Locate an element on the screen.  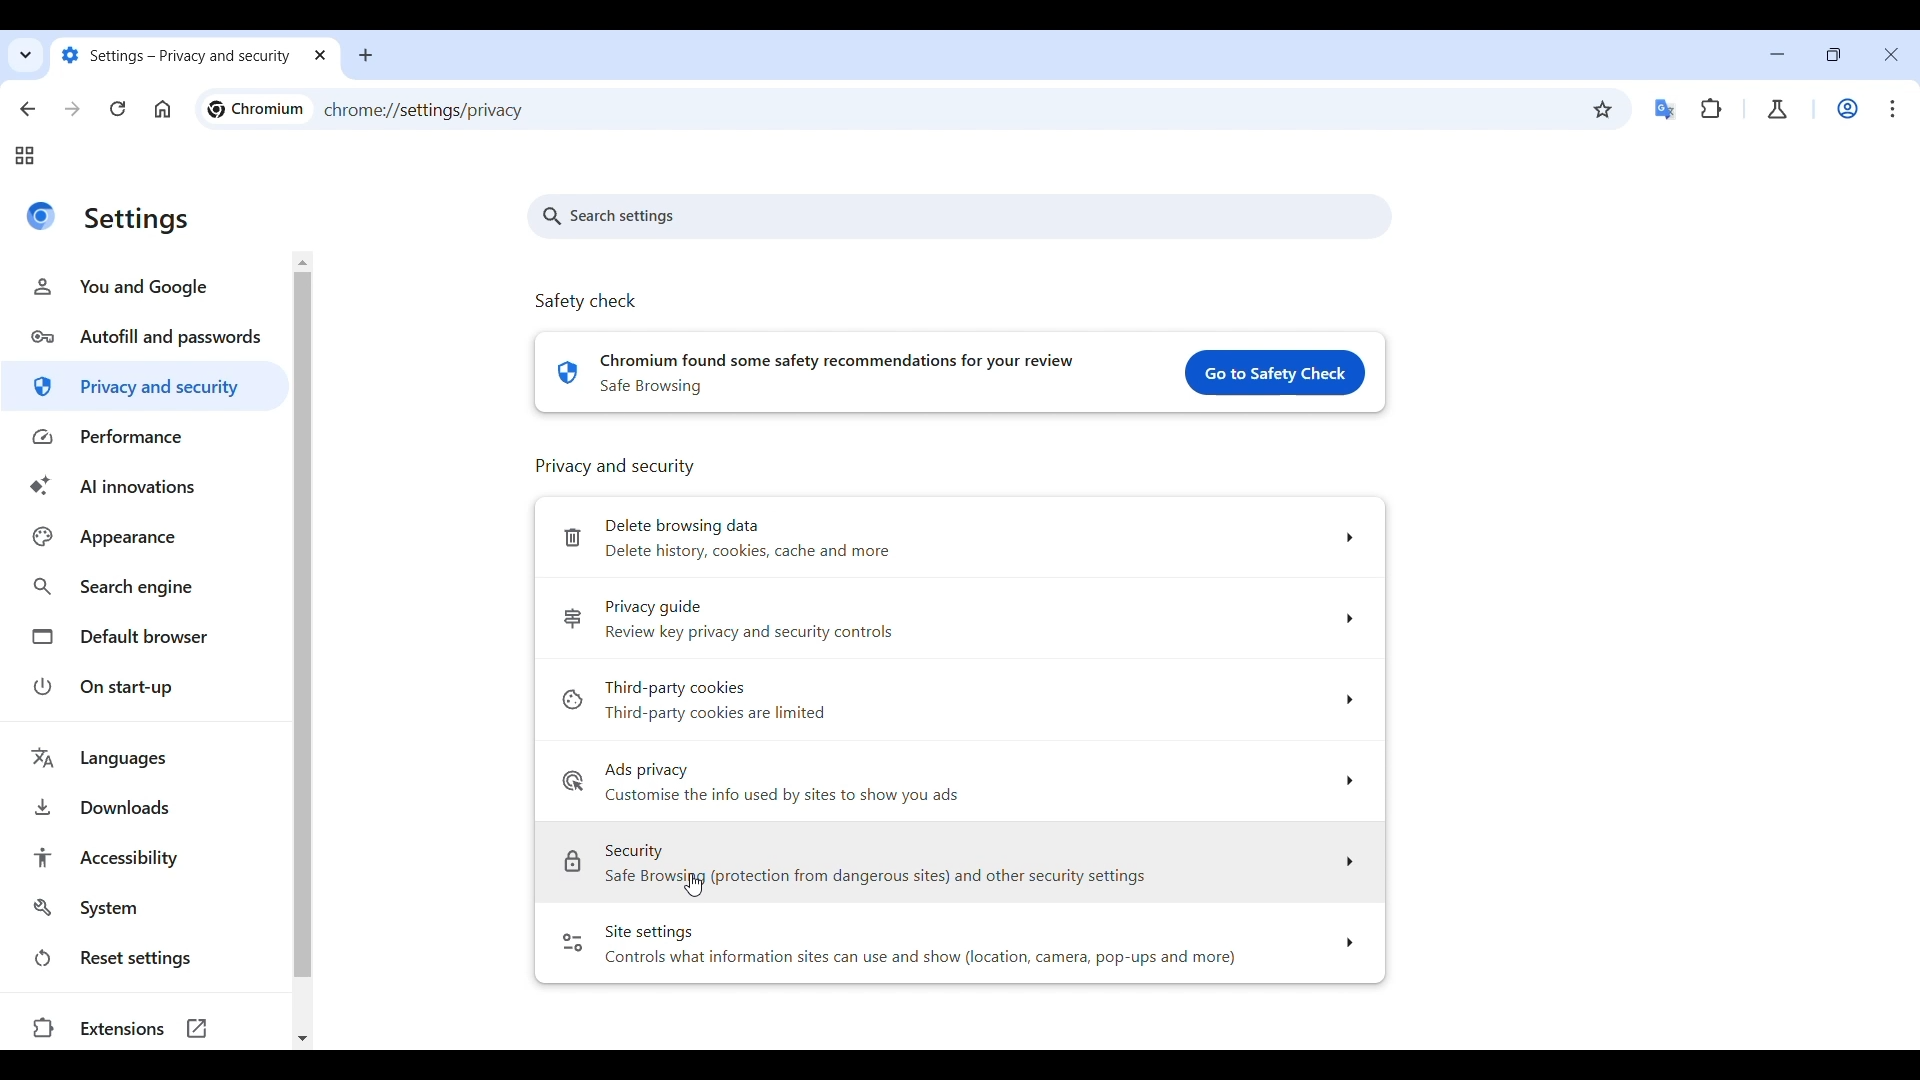
Google translator extension is located at coordinates (1666, 110).